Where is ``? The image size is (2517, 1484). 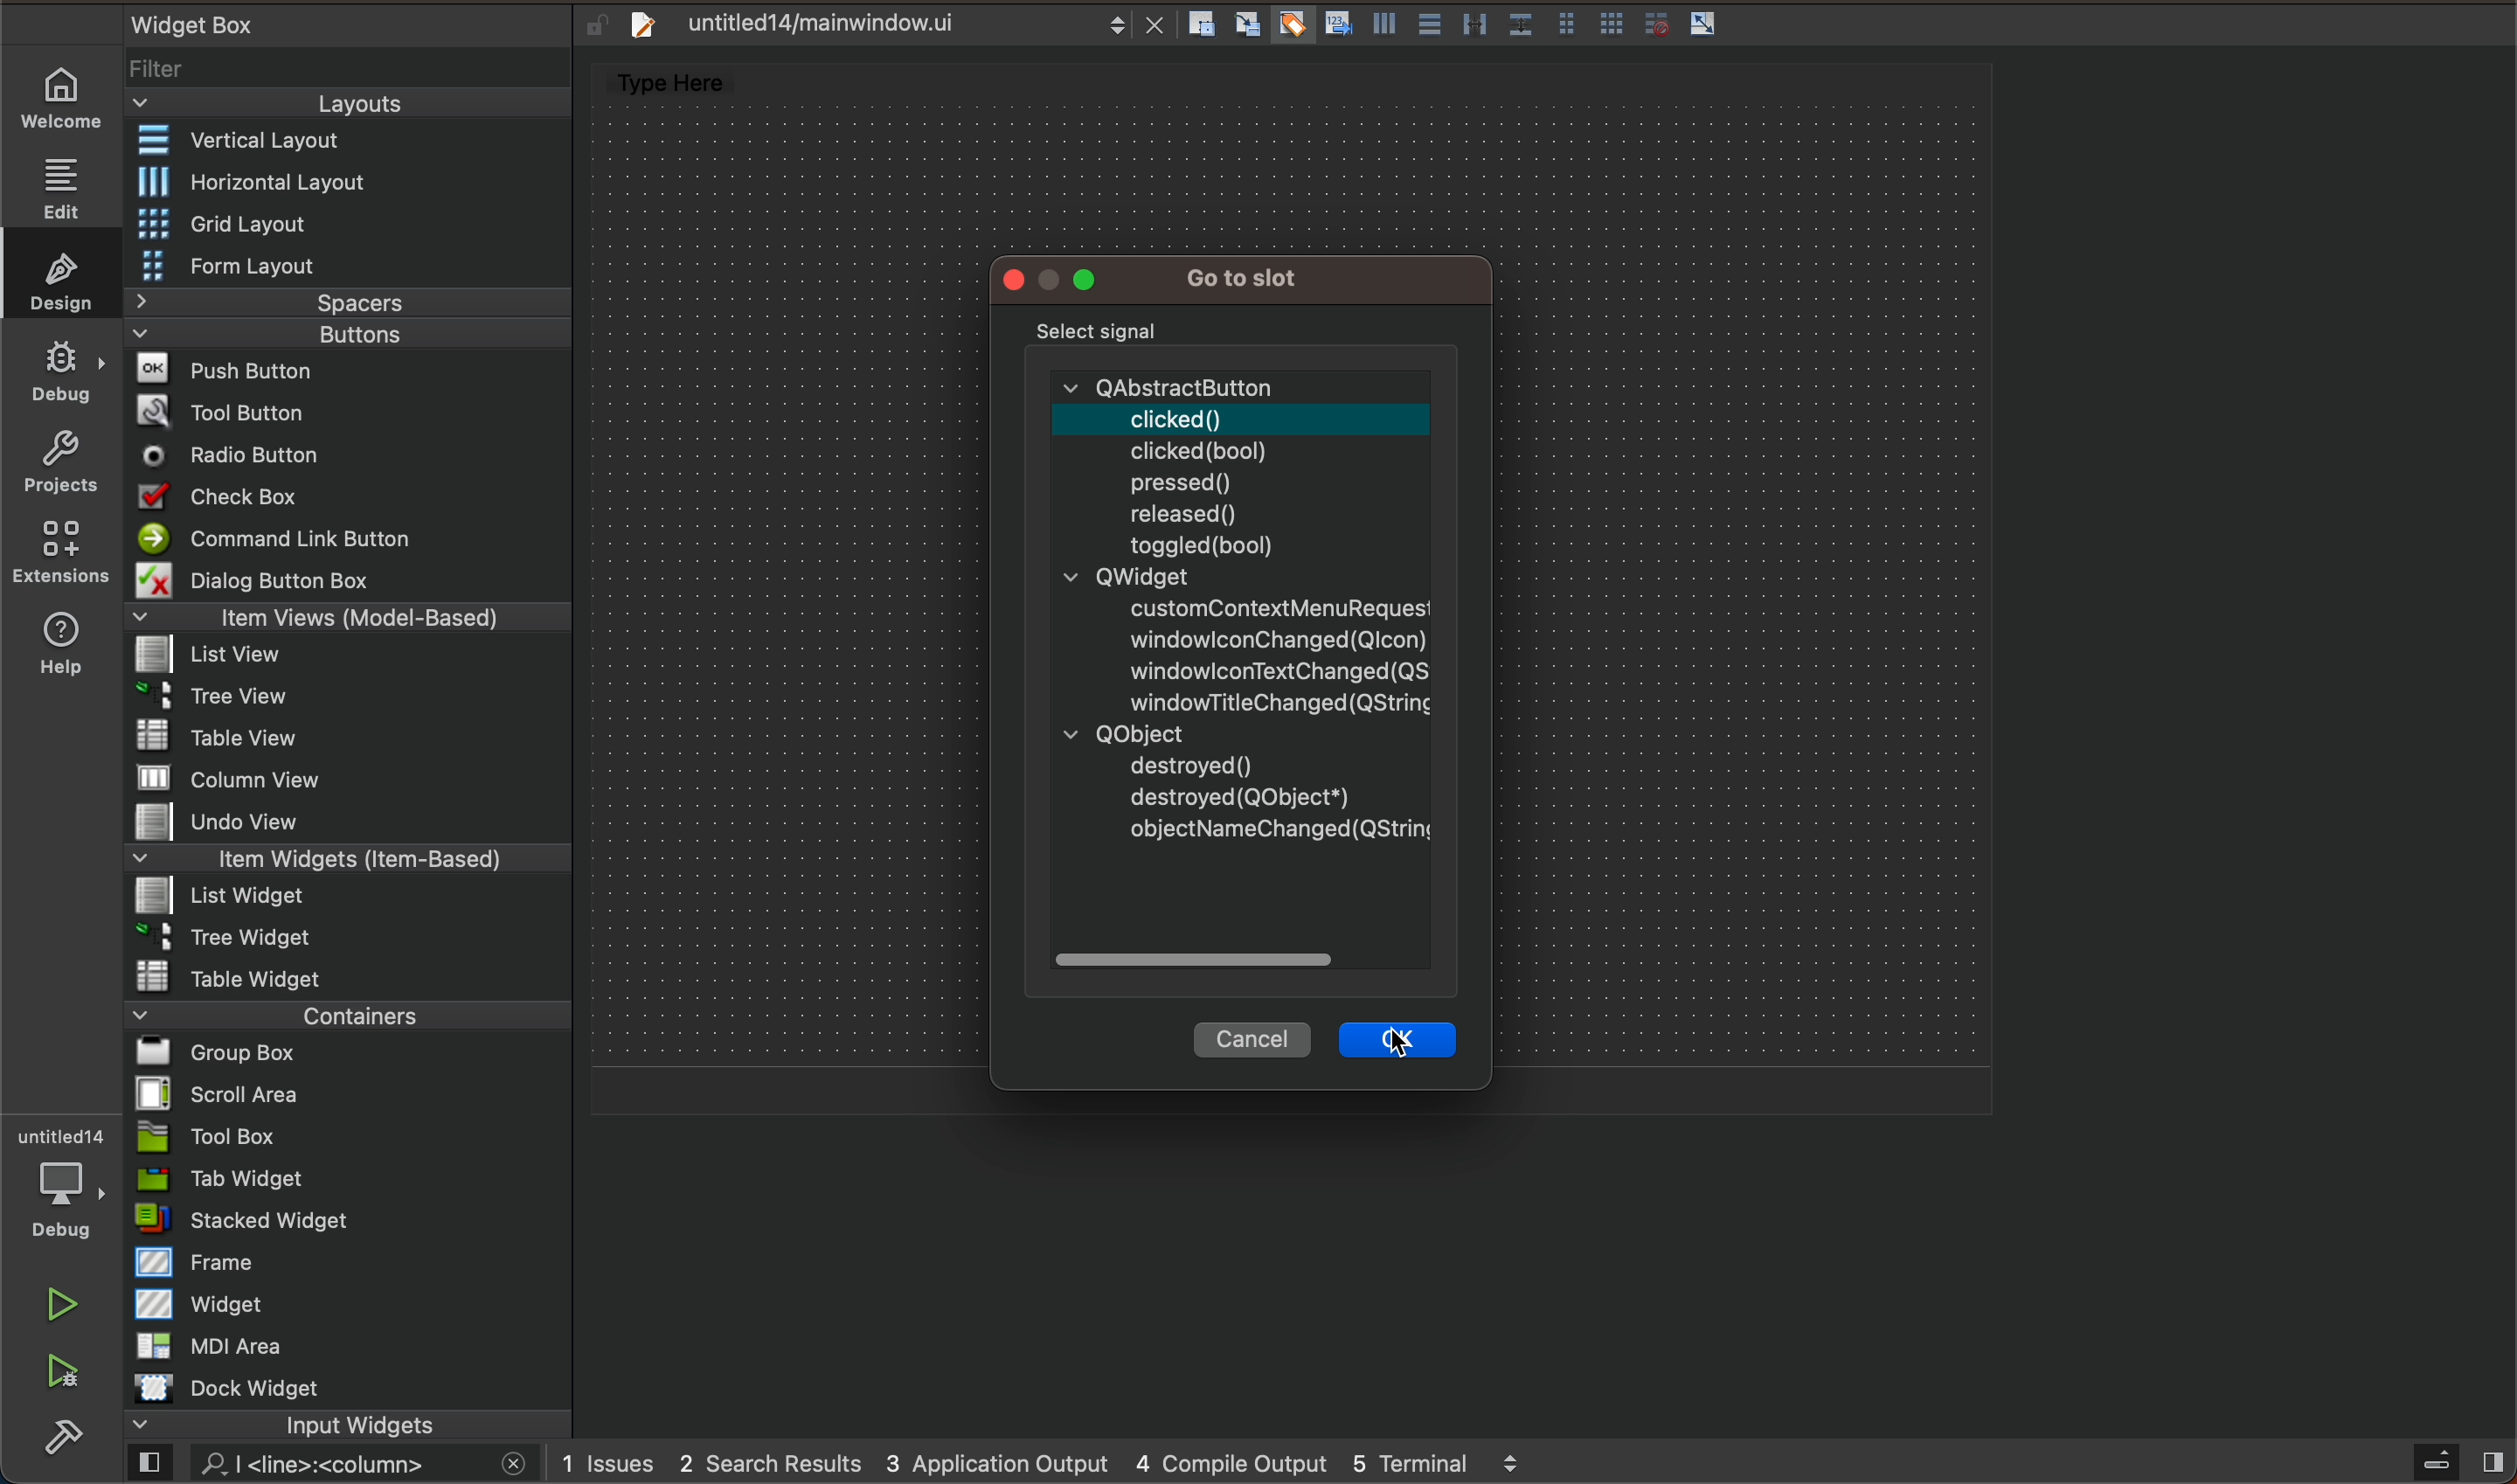
 is located at coordinates (351, 581).